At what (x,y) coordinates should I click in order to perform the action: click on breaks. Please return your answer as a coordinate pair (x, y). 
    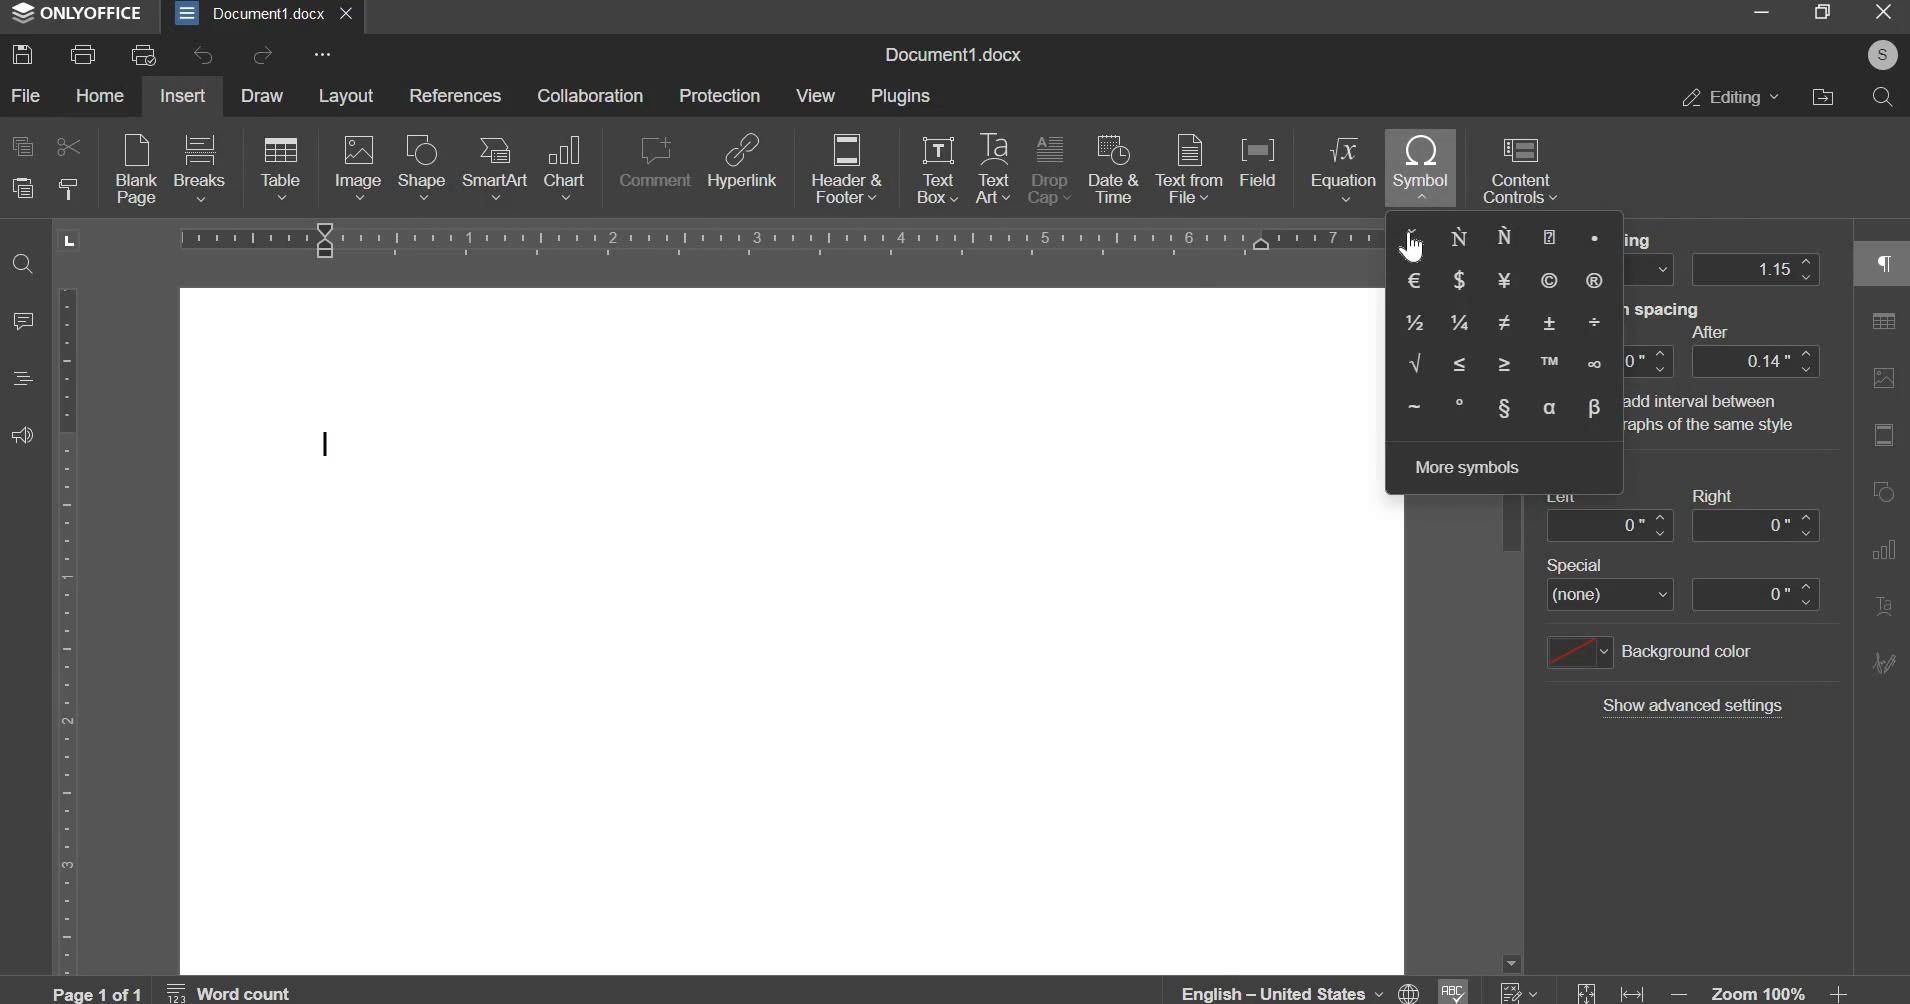
    Looking at the image, I should click on (200, 168).